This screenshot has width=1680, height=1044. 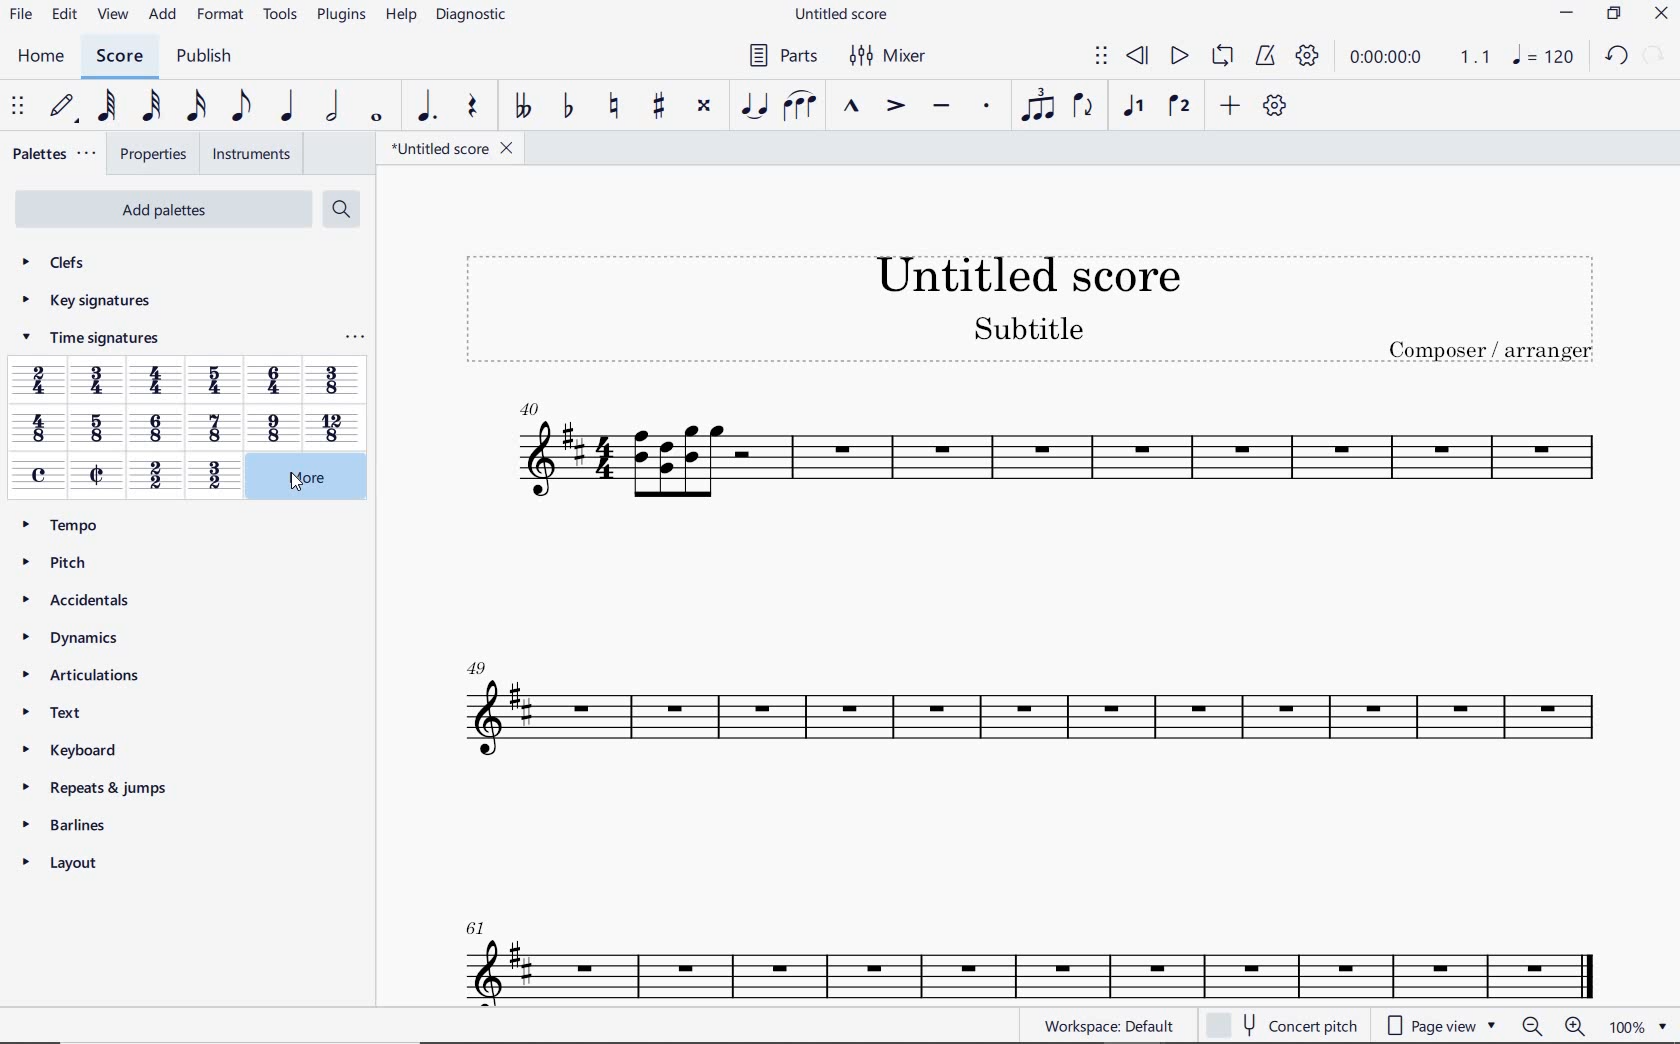 I want to click on KEYBOARD, so click(x=73, y=748).